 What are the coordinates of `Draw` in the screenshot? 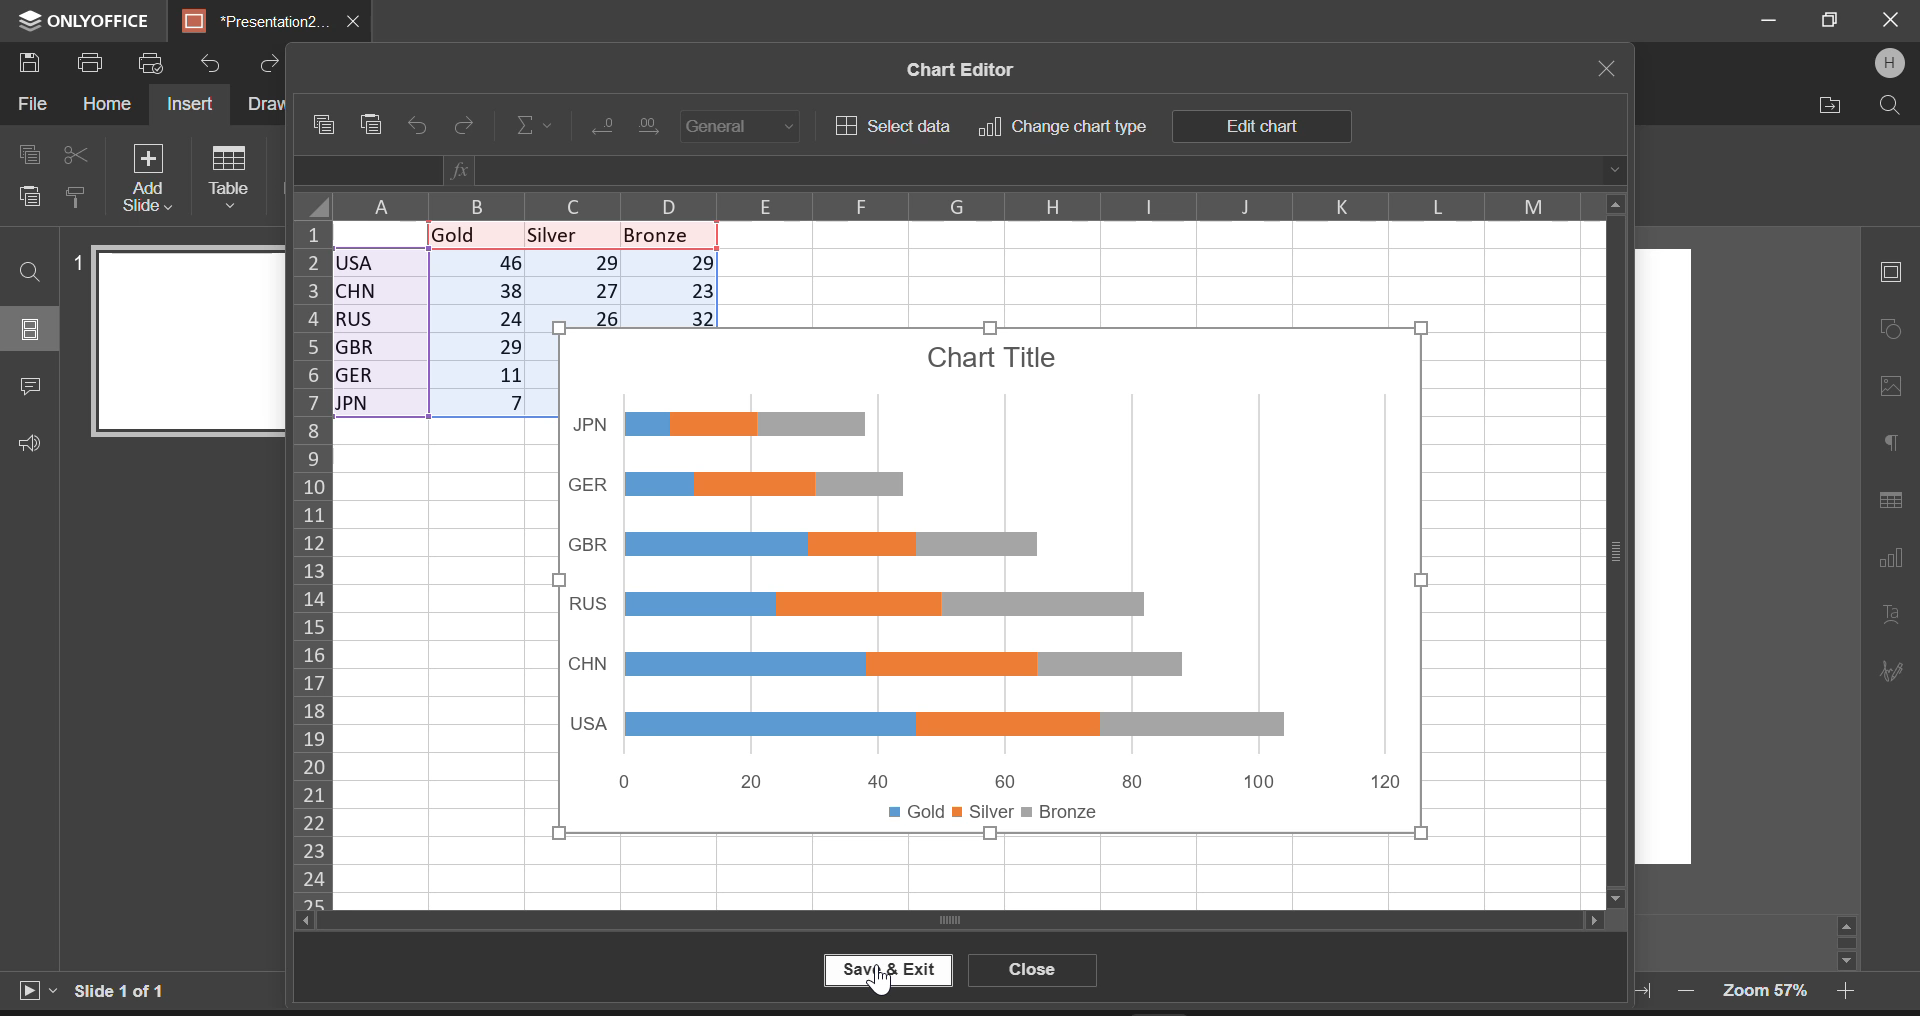 It's located at (263, 103).